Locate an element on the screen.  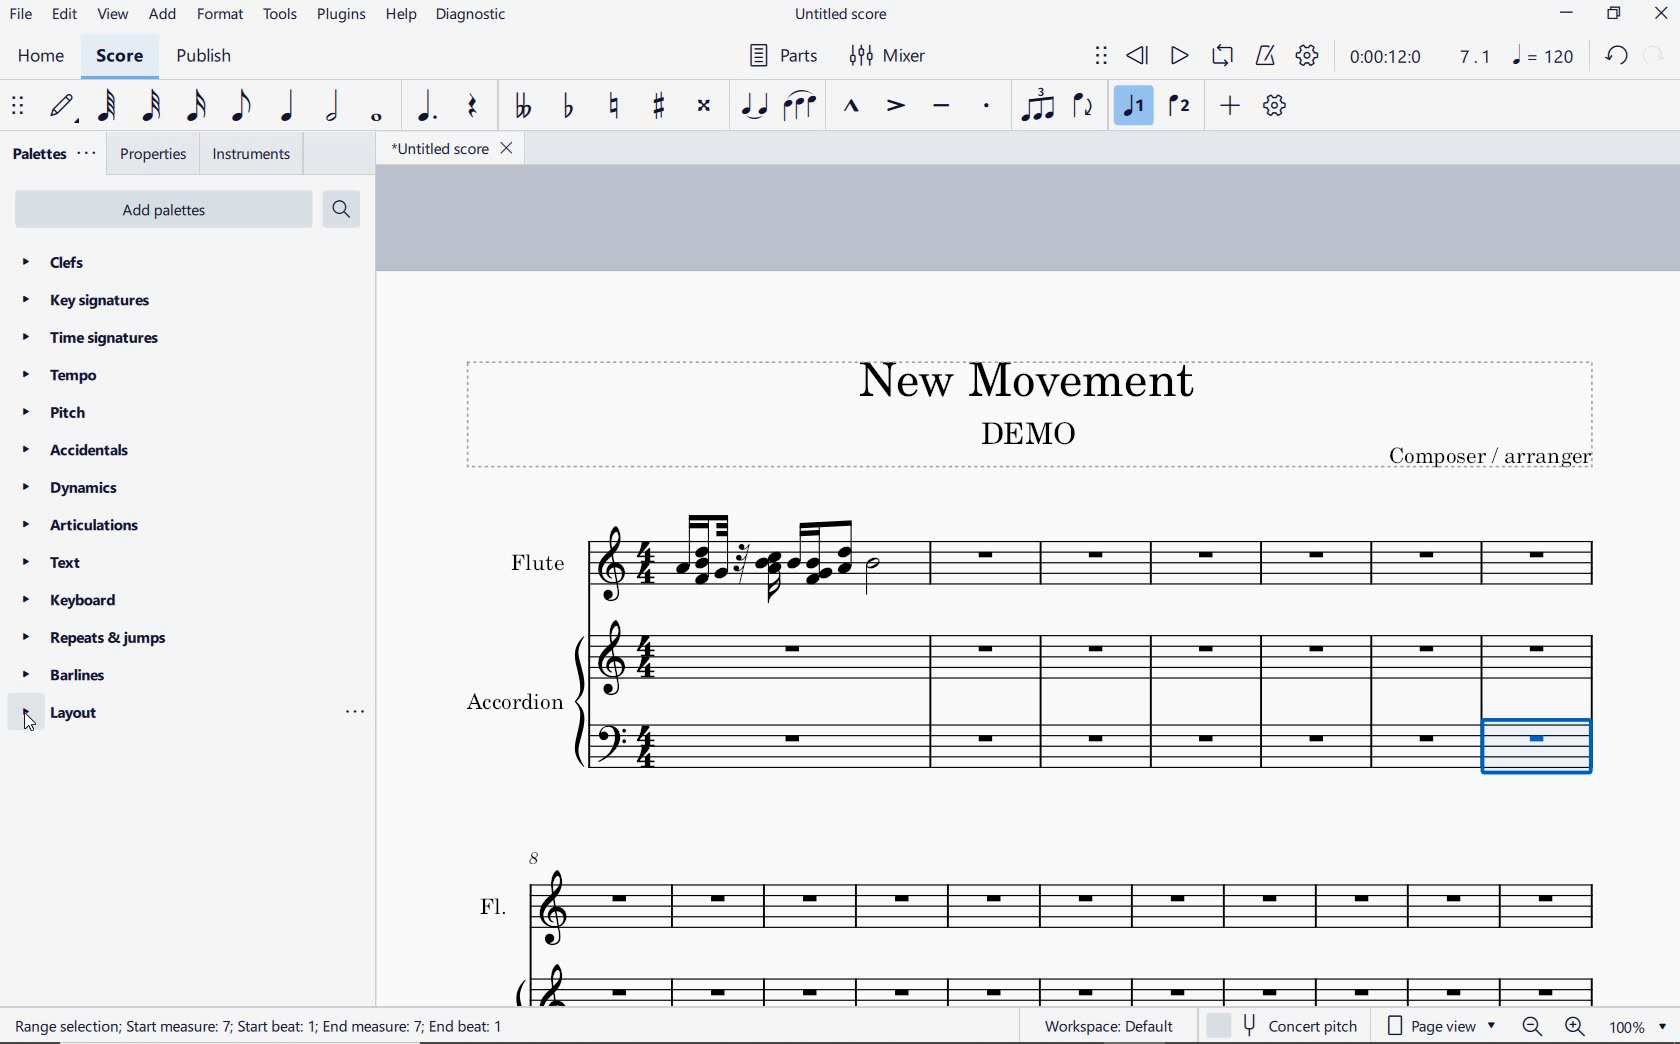
Mixer is located at coordinates (889, 56).